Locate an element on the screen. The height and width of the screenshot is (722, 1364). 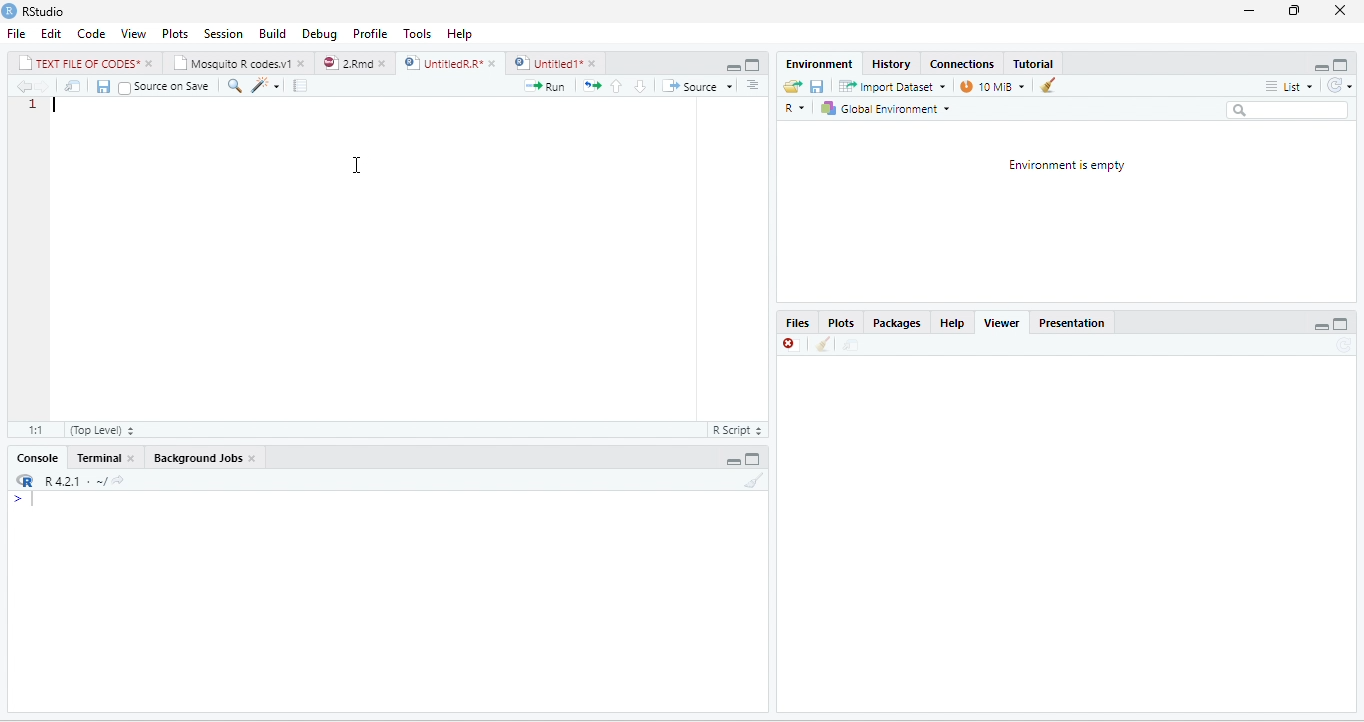
| TEXT FILE RF CODES* is located at coordinates (78, 61).